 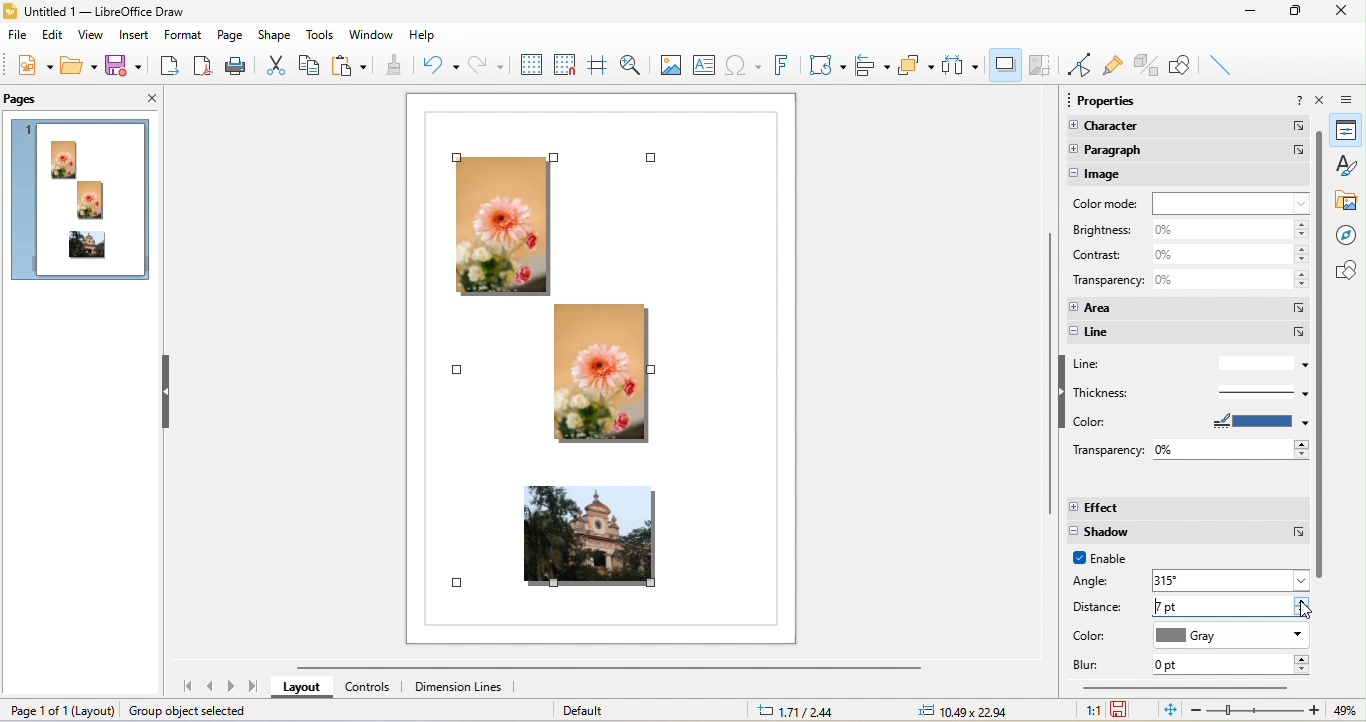 What do you see at coordinates (1349, 203) in the screenshot?
I see `gallery` at bounding box center [1349, 203].